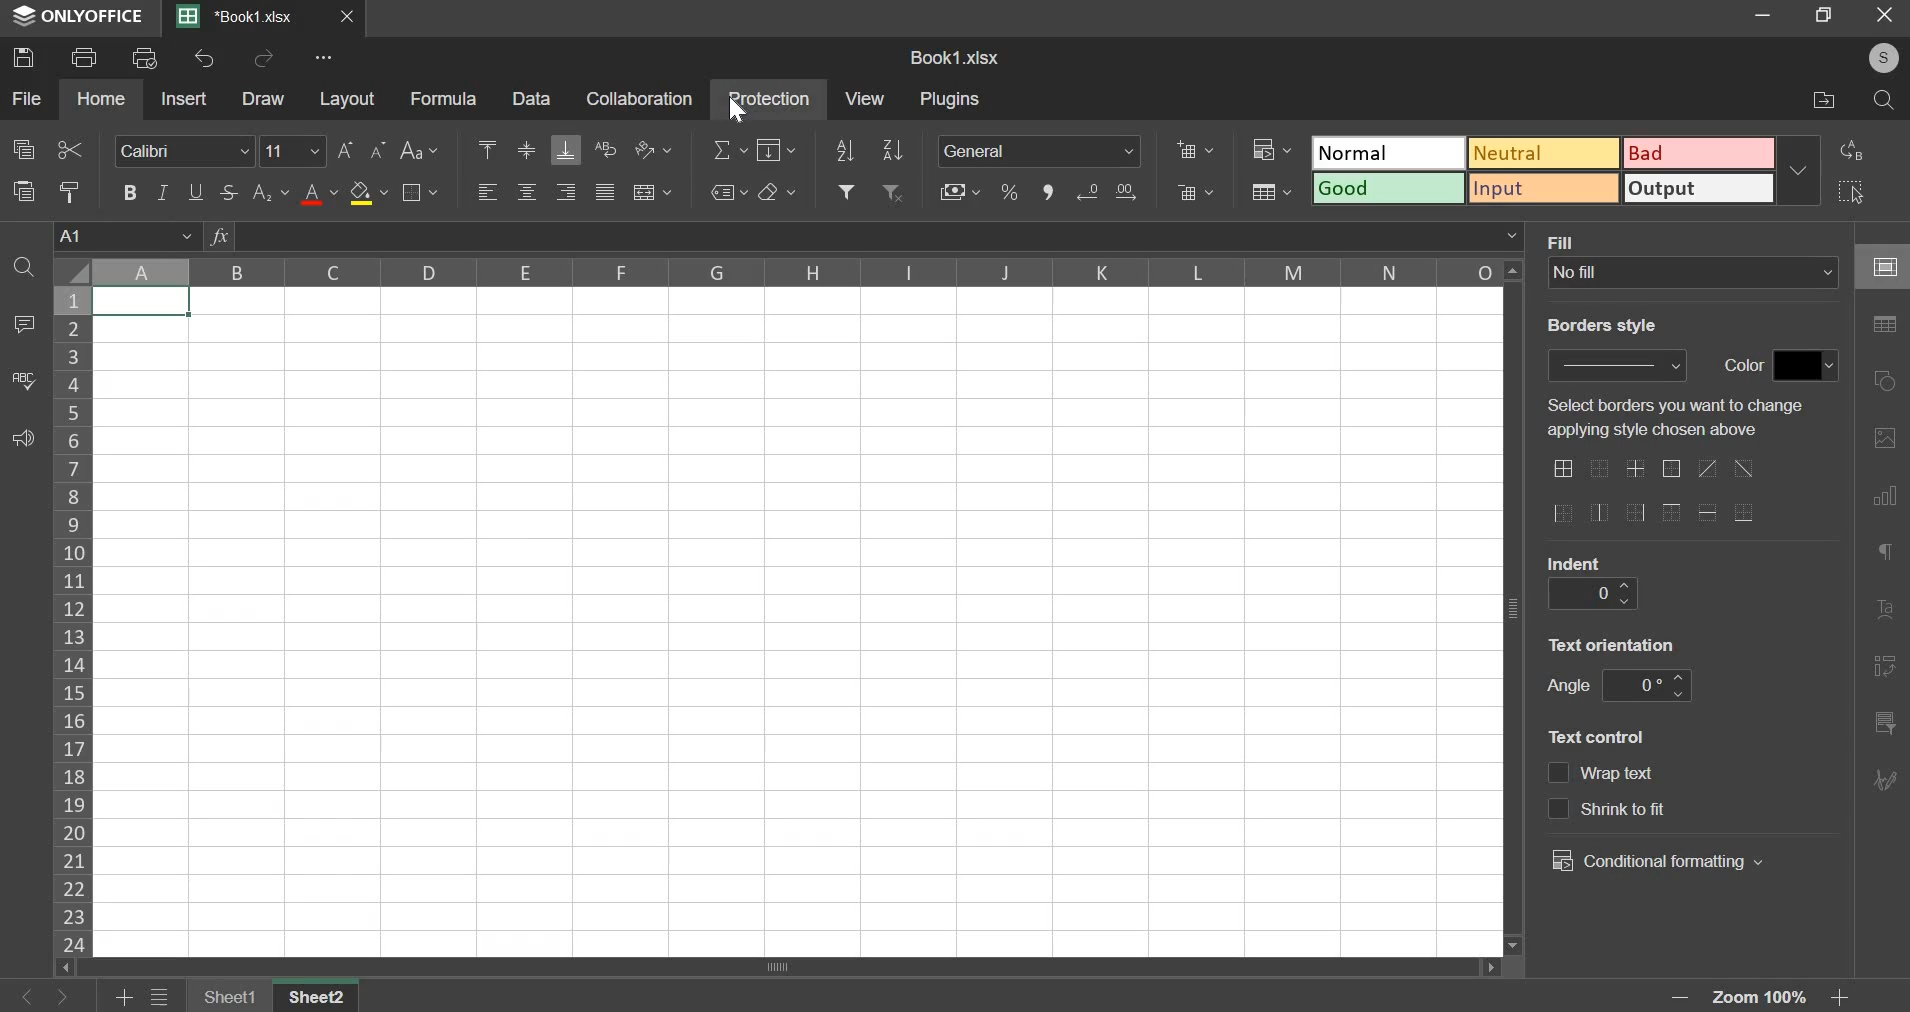 This screenshot has width=1910, height=1012. Describe the element at coordinates (322, 996) in the screenshot. I see `sheet` at that location.